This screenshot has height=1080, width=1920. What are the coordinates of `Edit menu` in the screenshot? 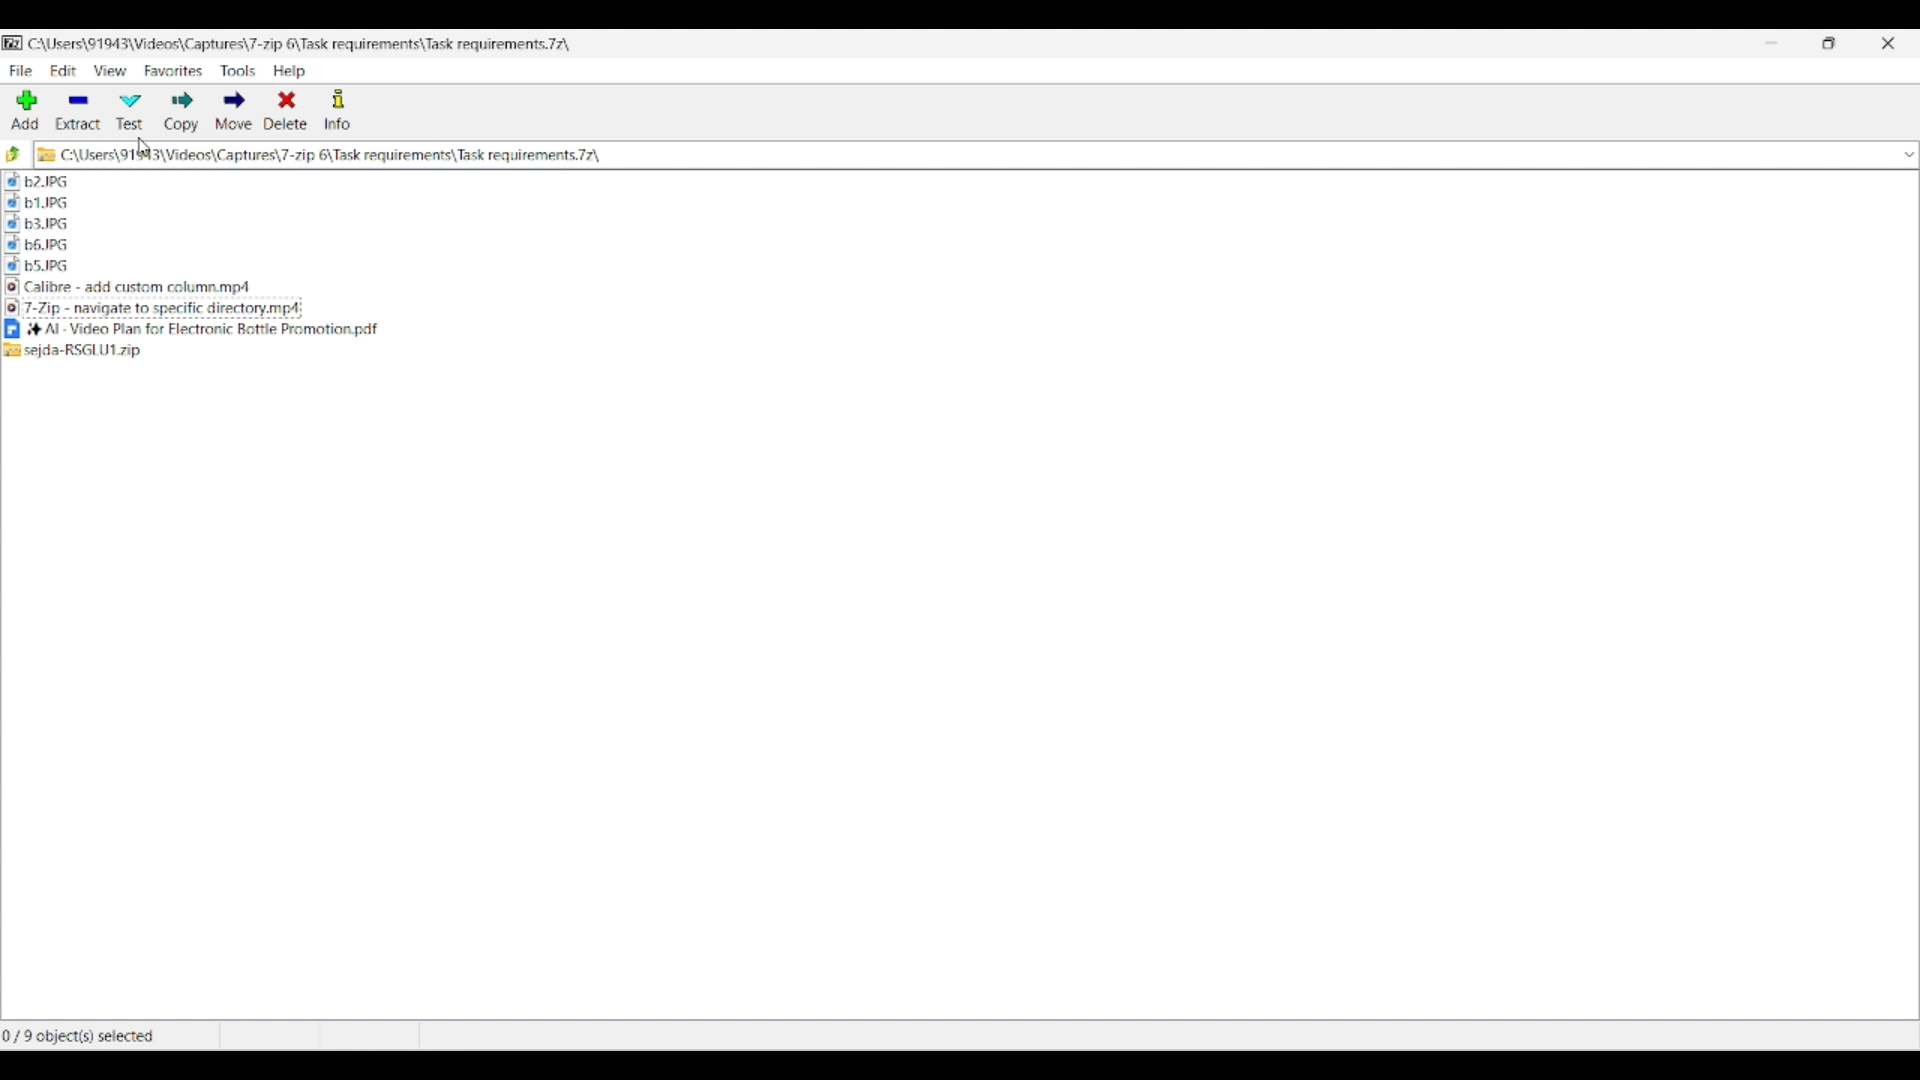 It's located at (64, 71).